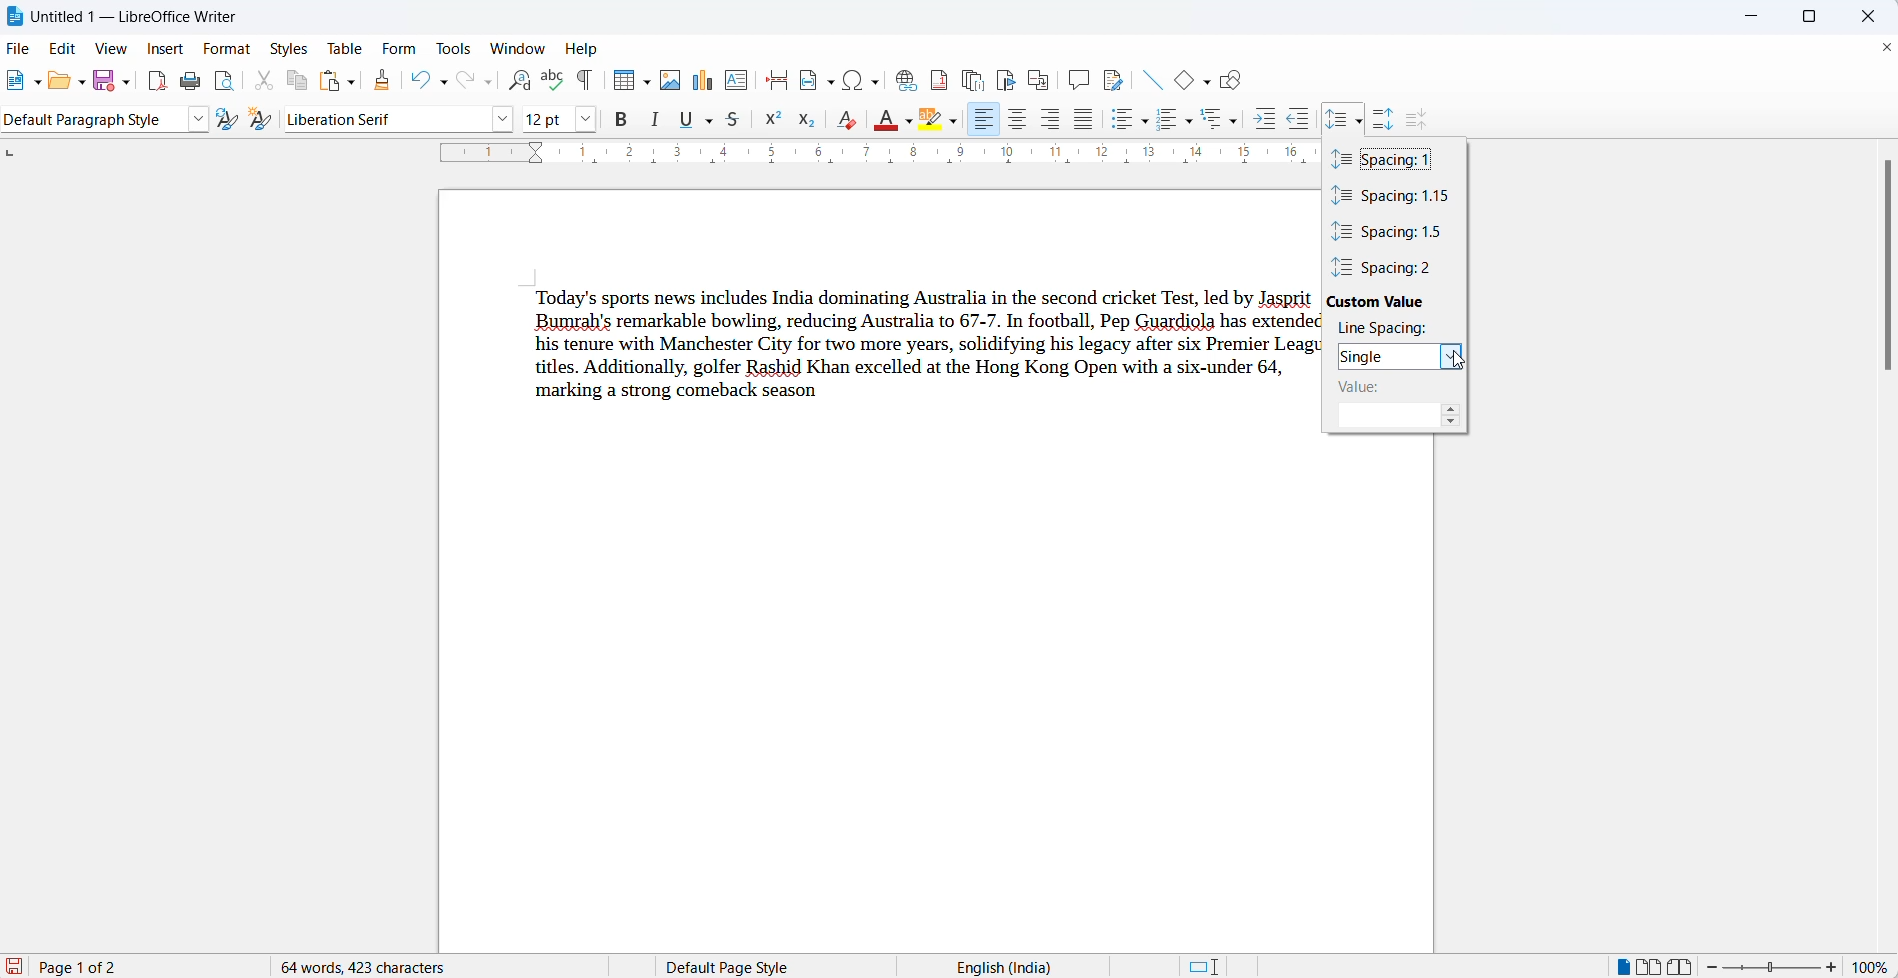 The width and height of the screenshot is (1898, 978). What do you see at coordinates (1454, 362) in the screenshot?
I see `cursor` at bounding box center [1454, 362].